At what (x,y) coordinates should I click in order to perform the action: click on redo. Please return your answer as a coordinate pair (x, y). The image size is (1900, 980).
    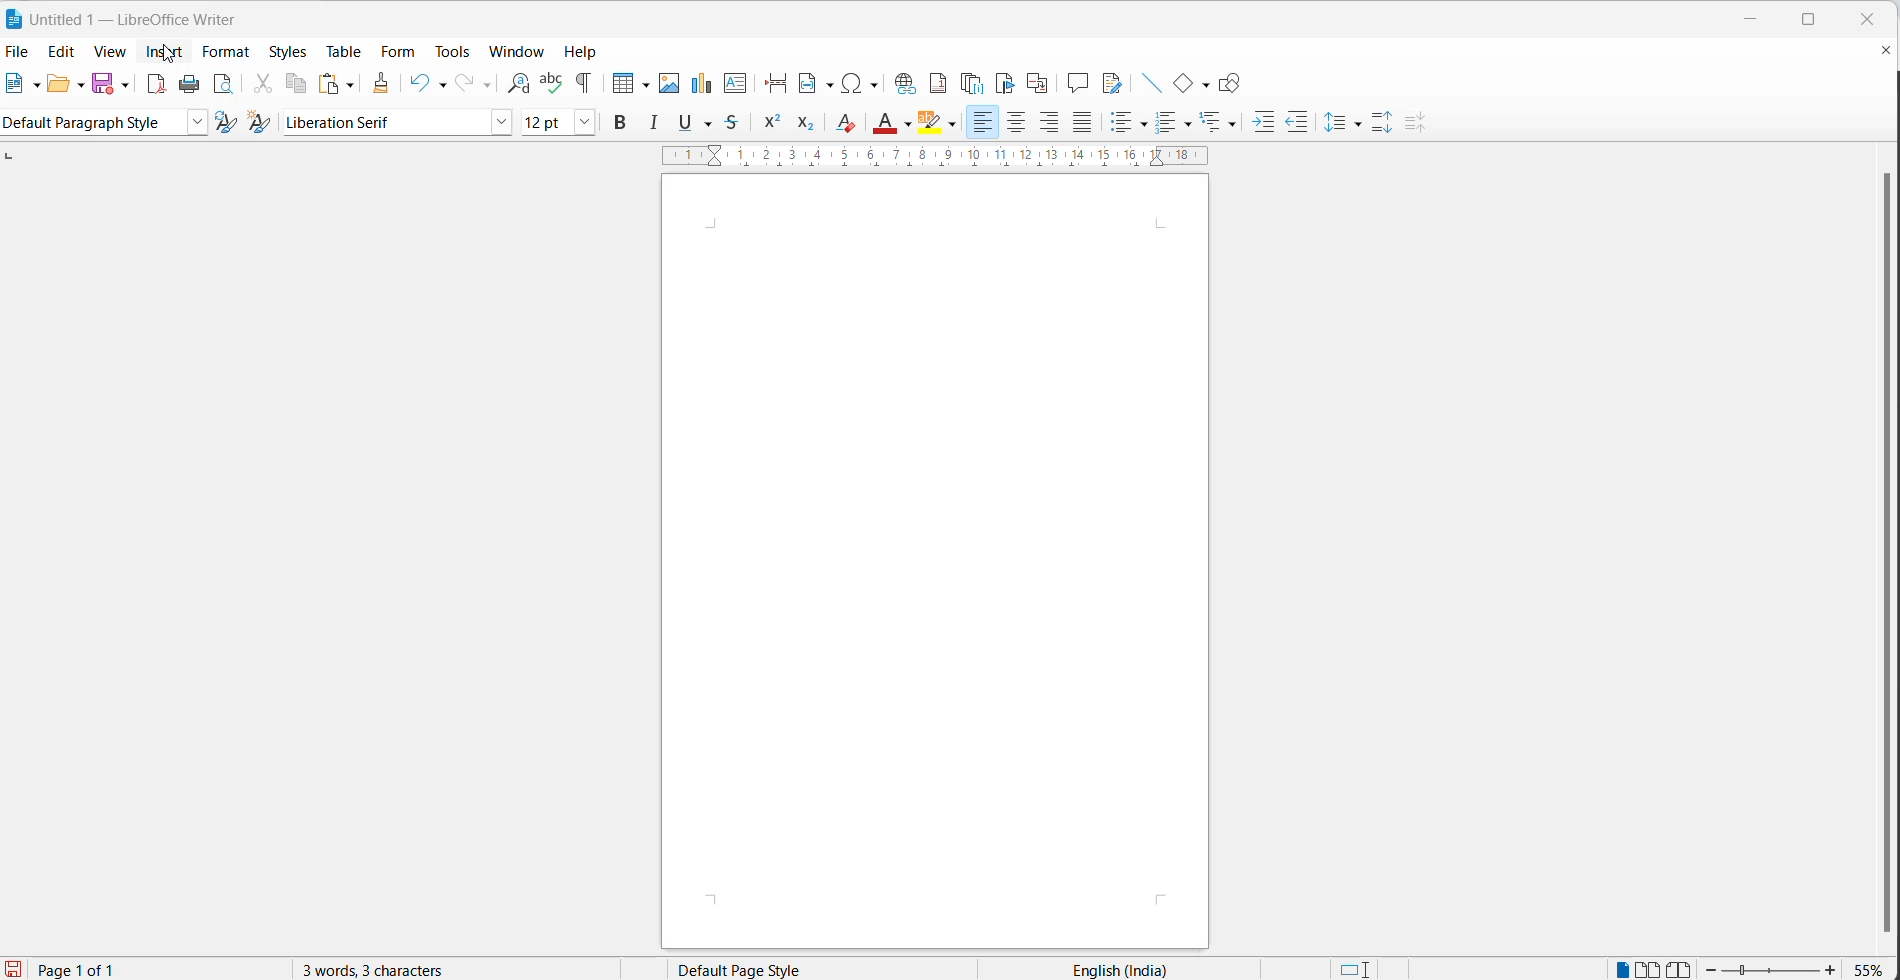
    Looking at the image, I should click on (464, 80).